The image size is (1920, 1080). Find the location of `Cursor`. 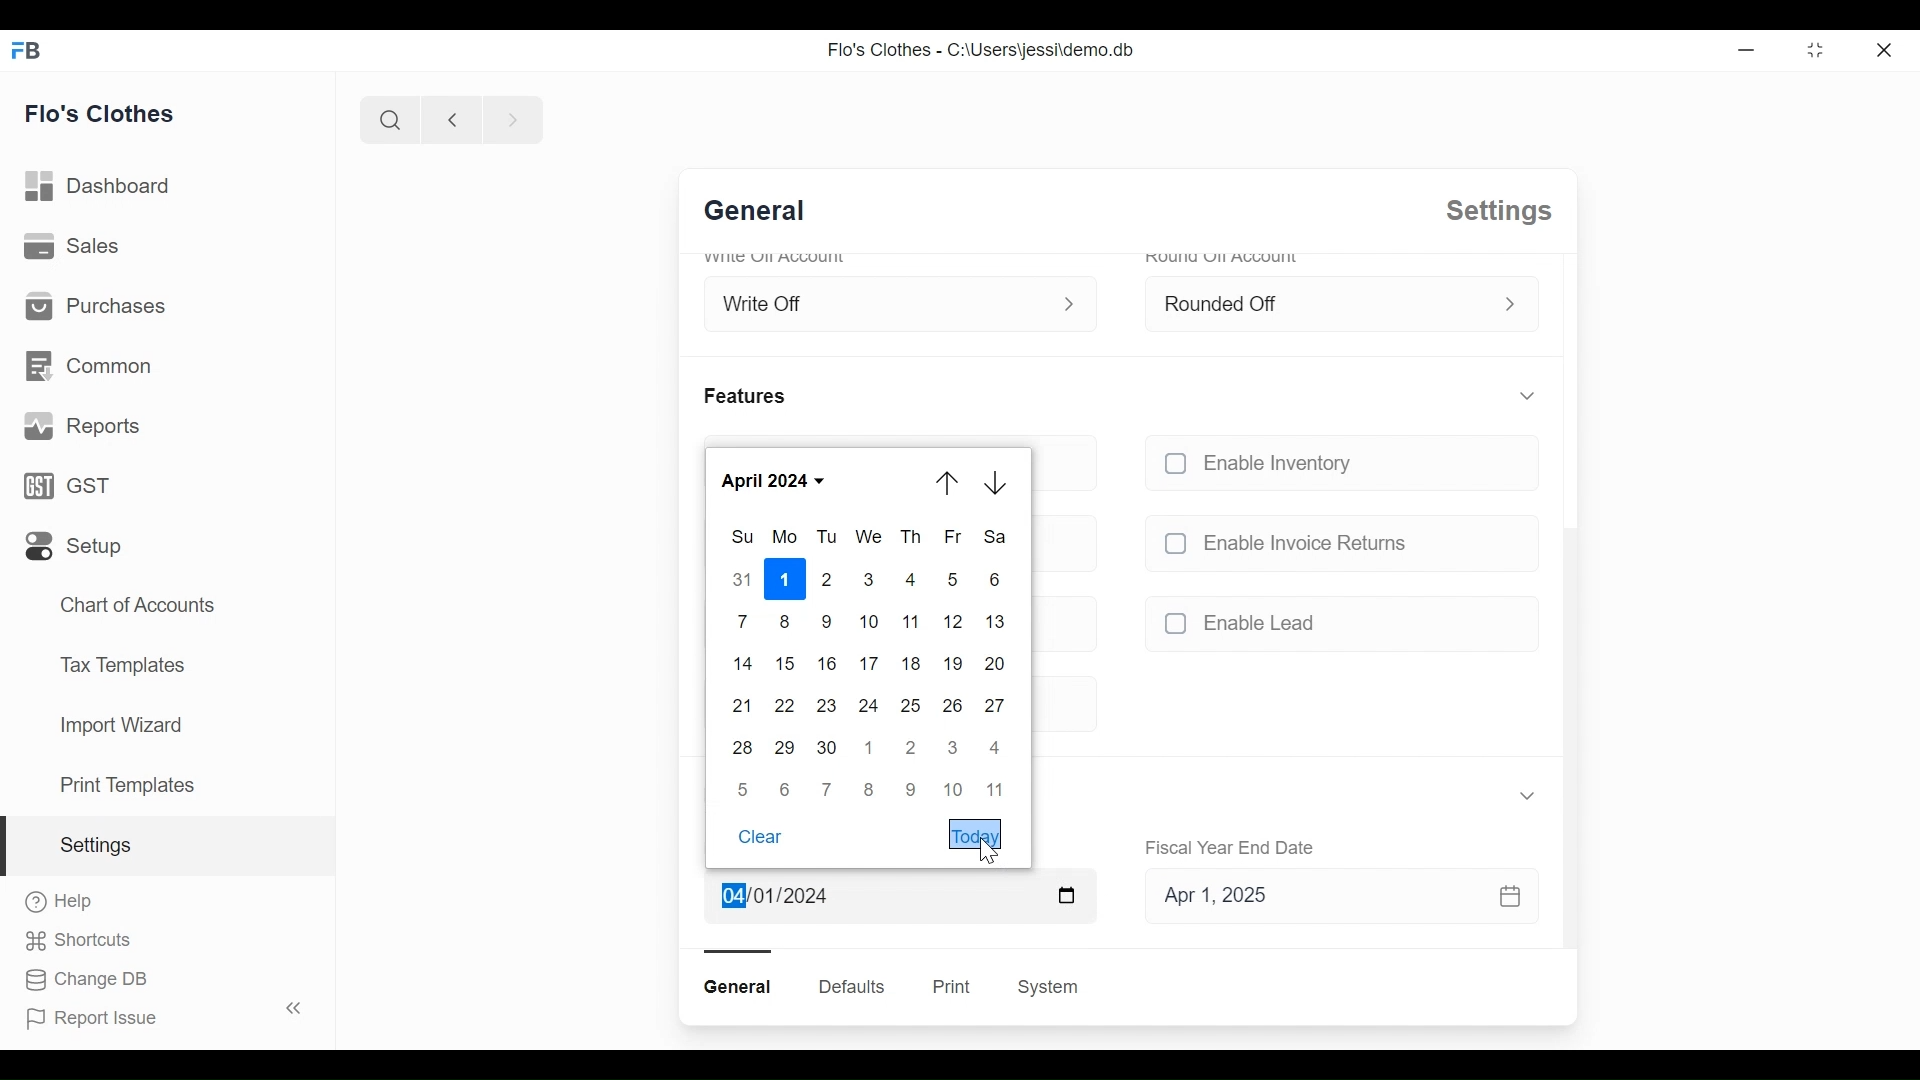

Cursor is located at coordinates (990, 849).